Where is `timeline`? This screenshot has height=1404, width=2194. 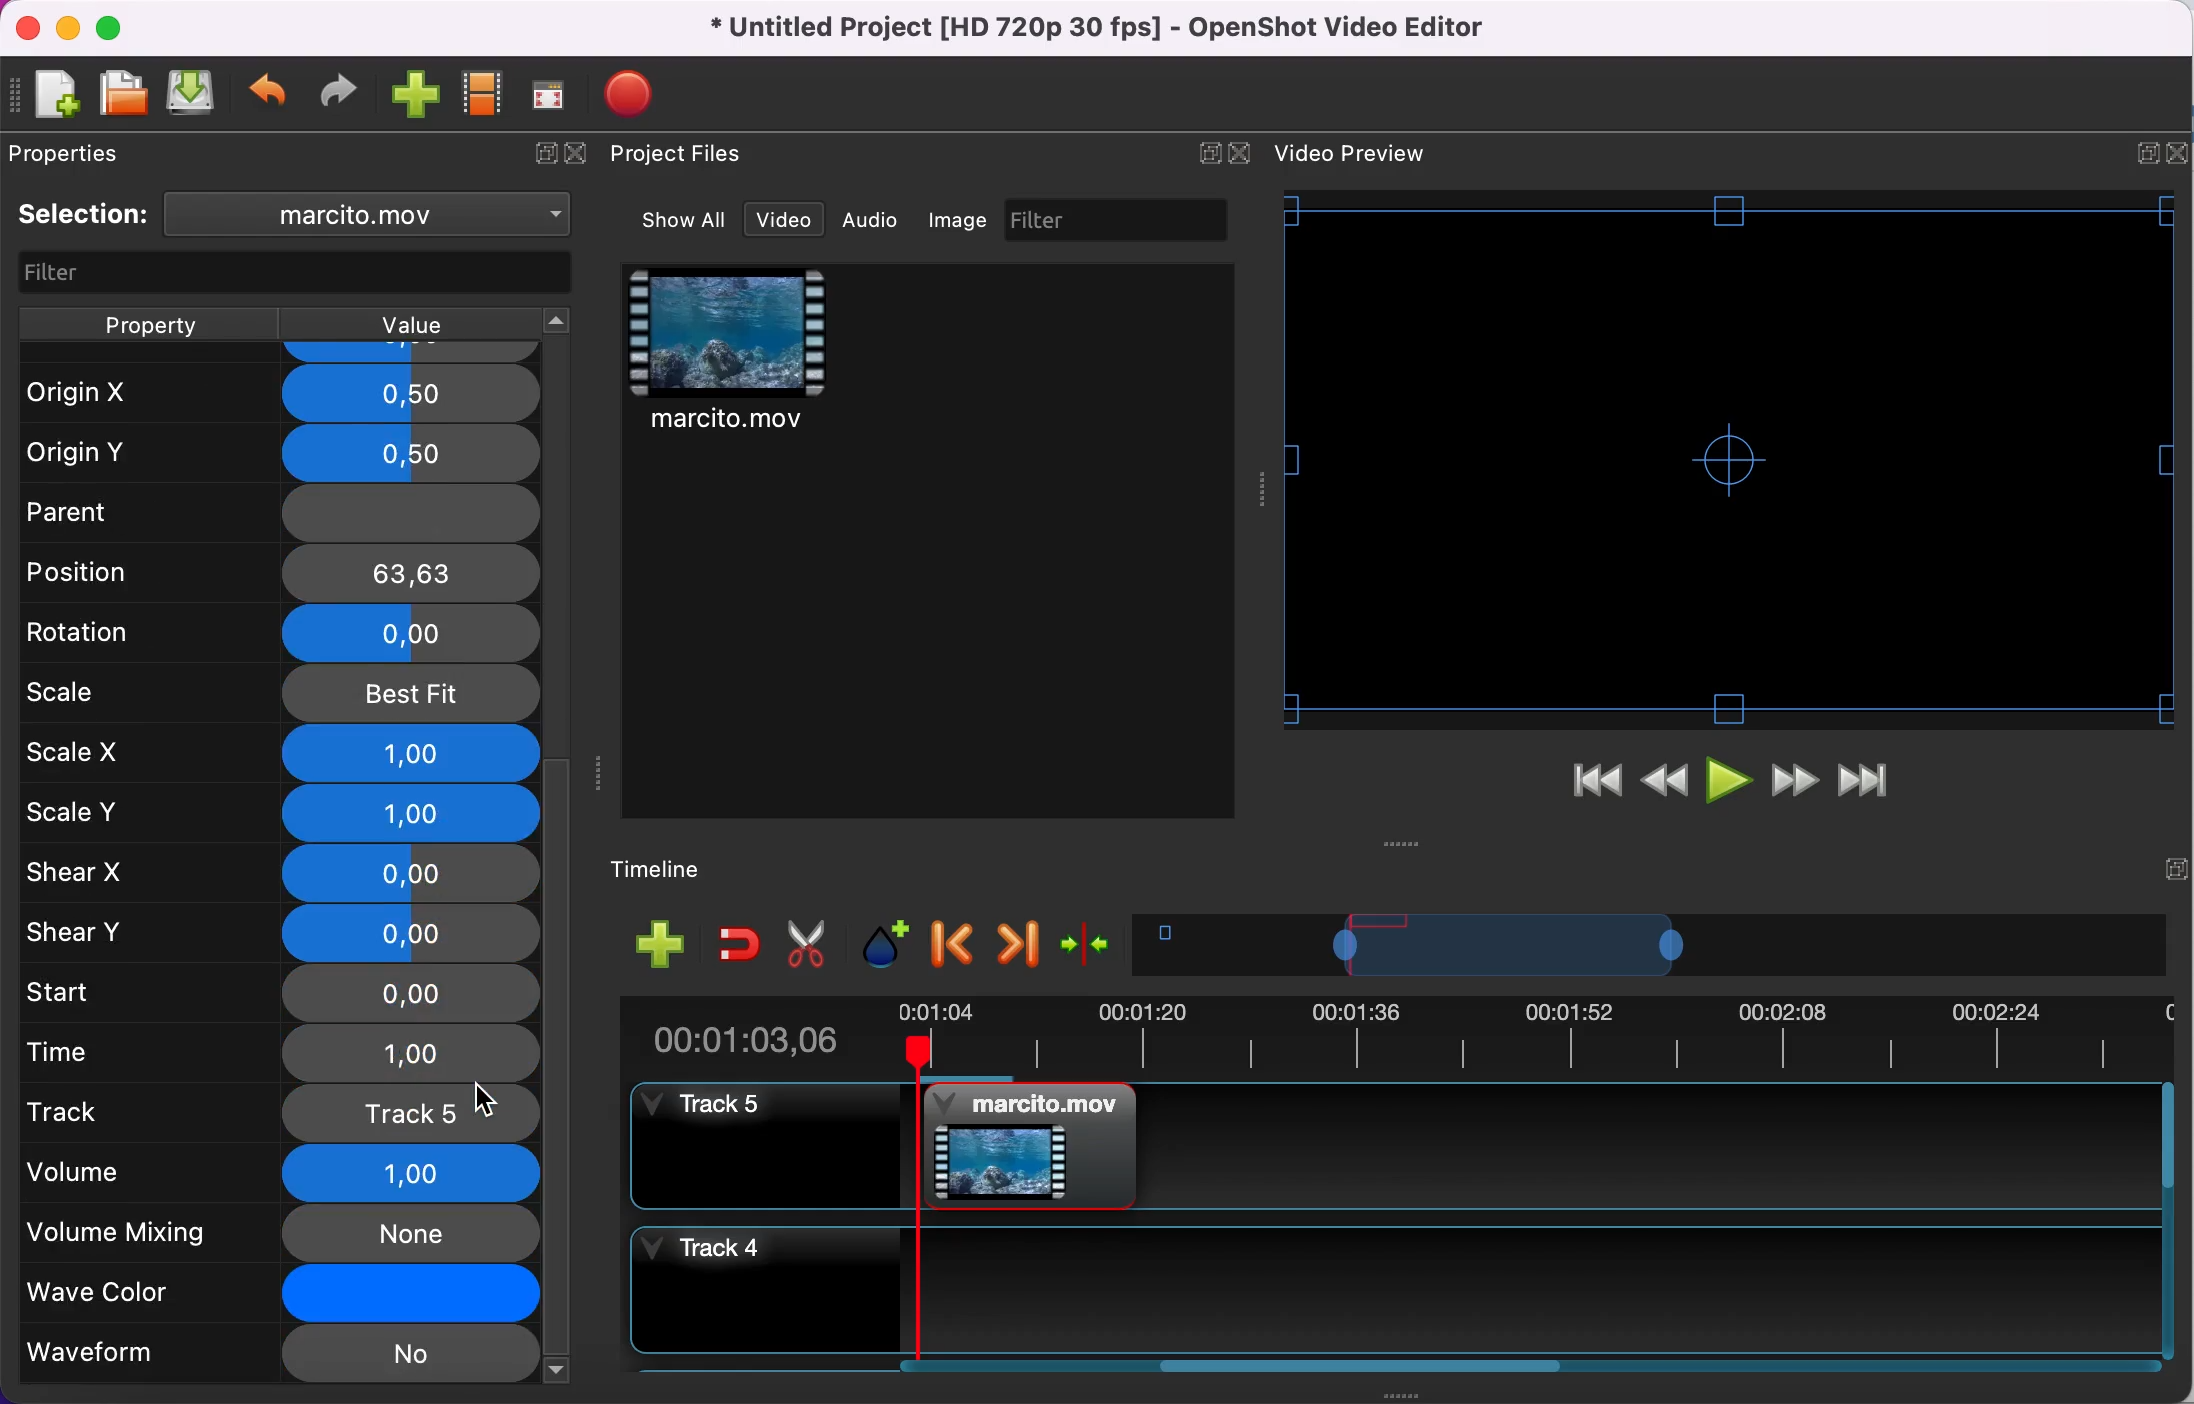 timeline is located at coordinates (672, 871).